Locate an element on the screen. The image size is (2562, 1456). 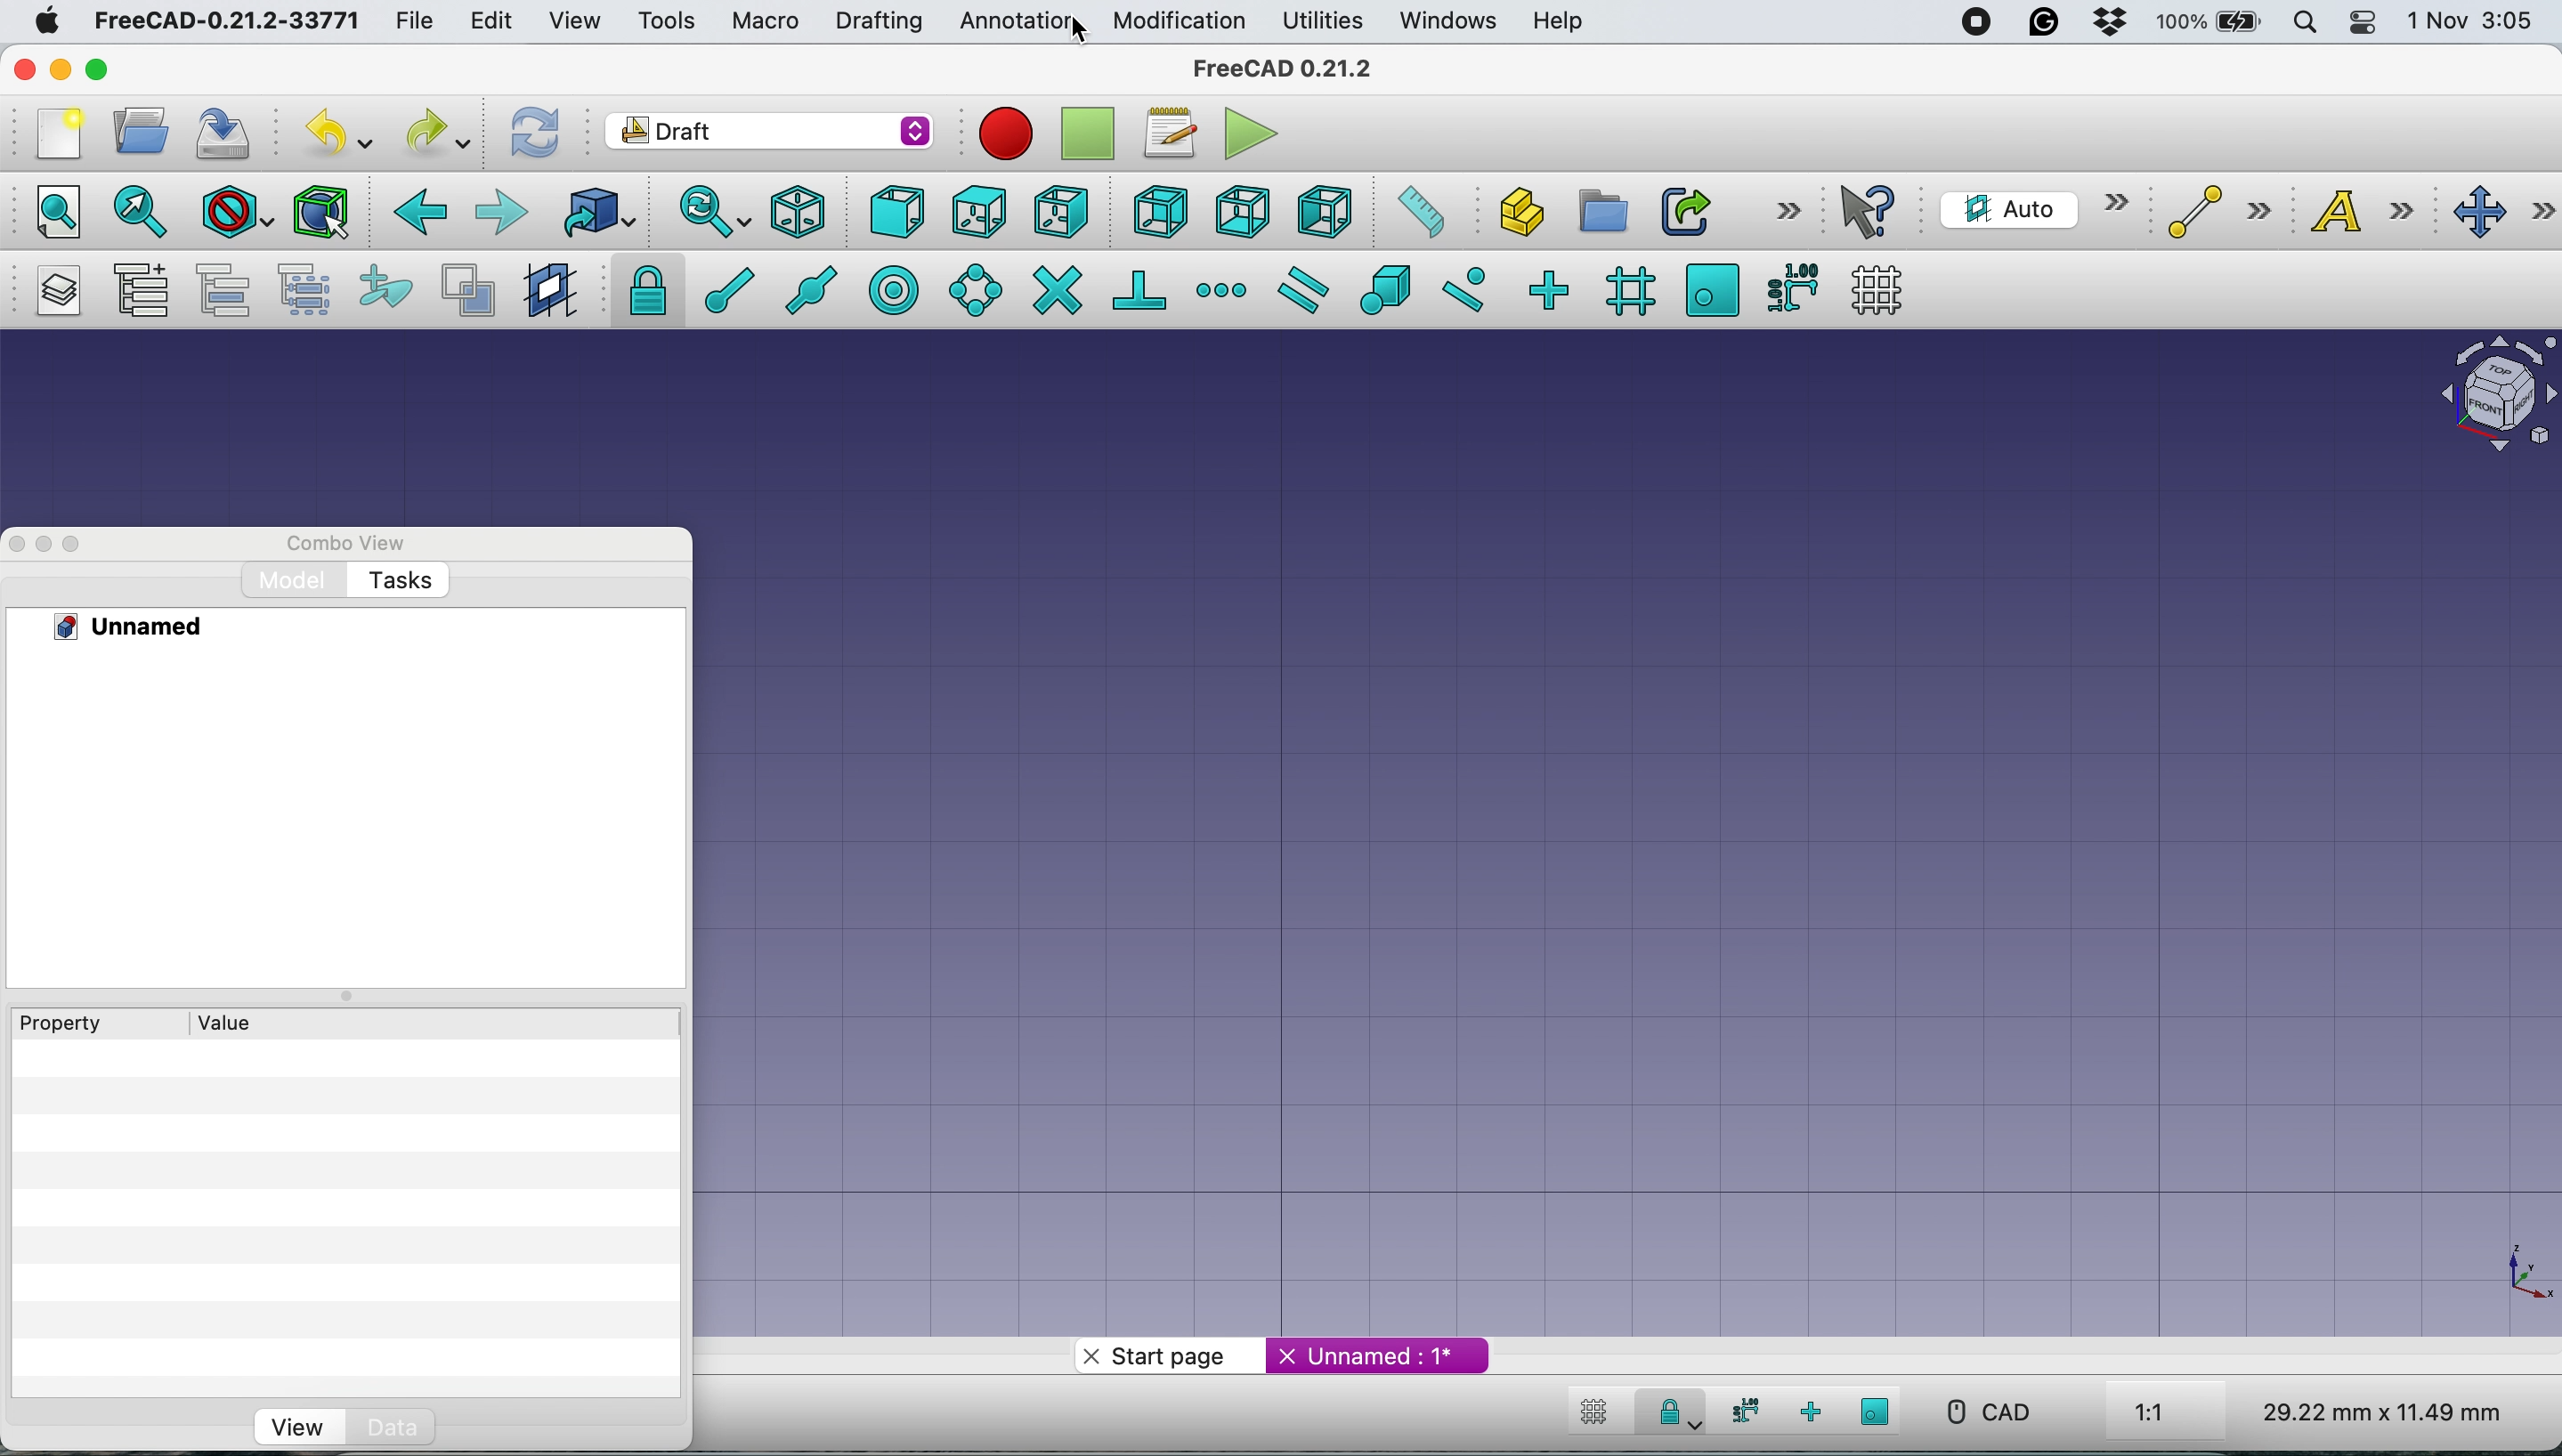
windows is located at coordinates (1443, 20).